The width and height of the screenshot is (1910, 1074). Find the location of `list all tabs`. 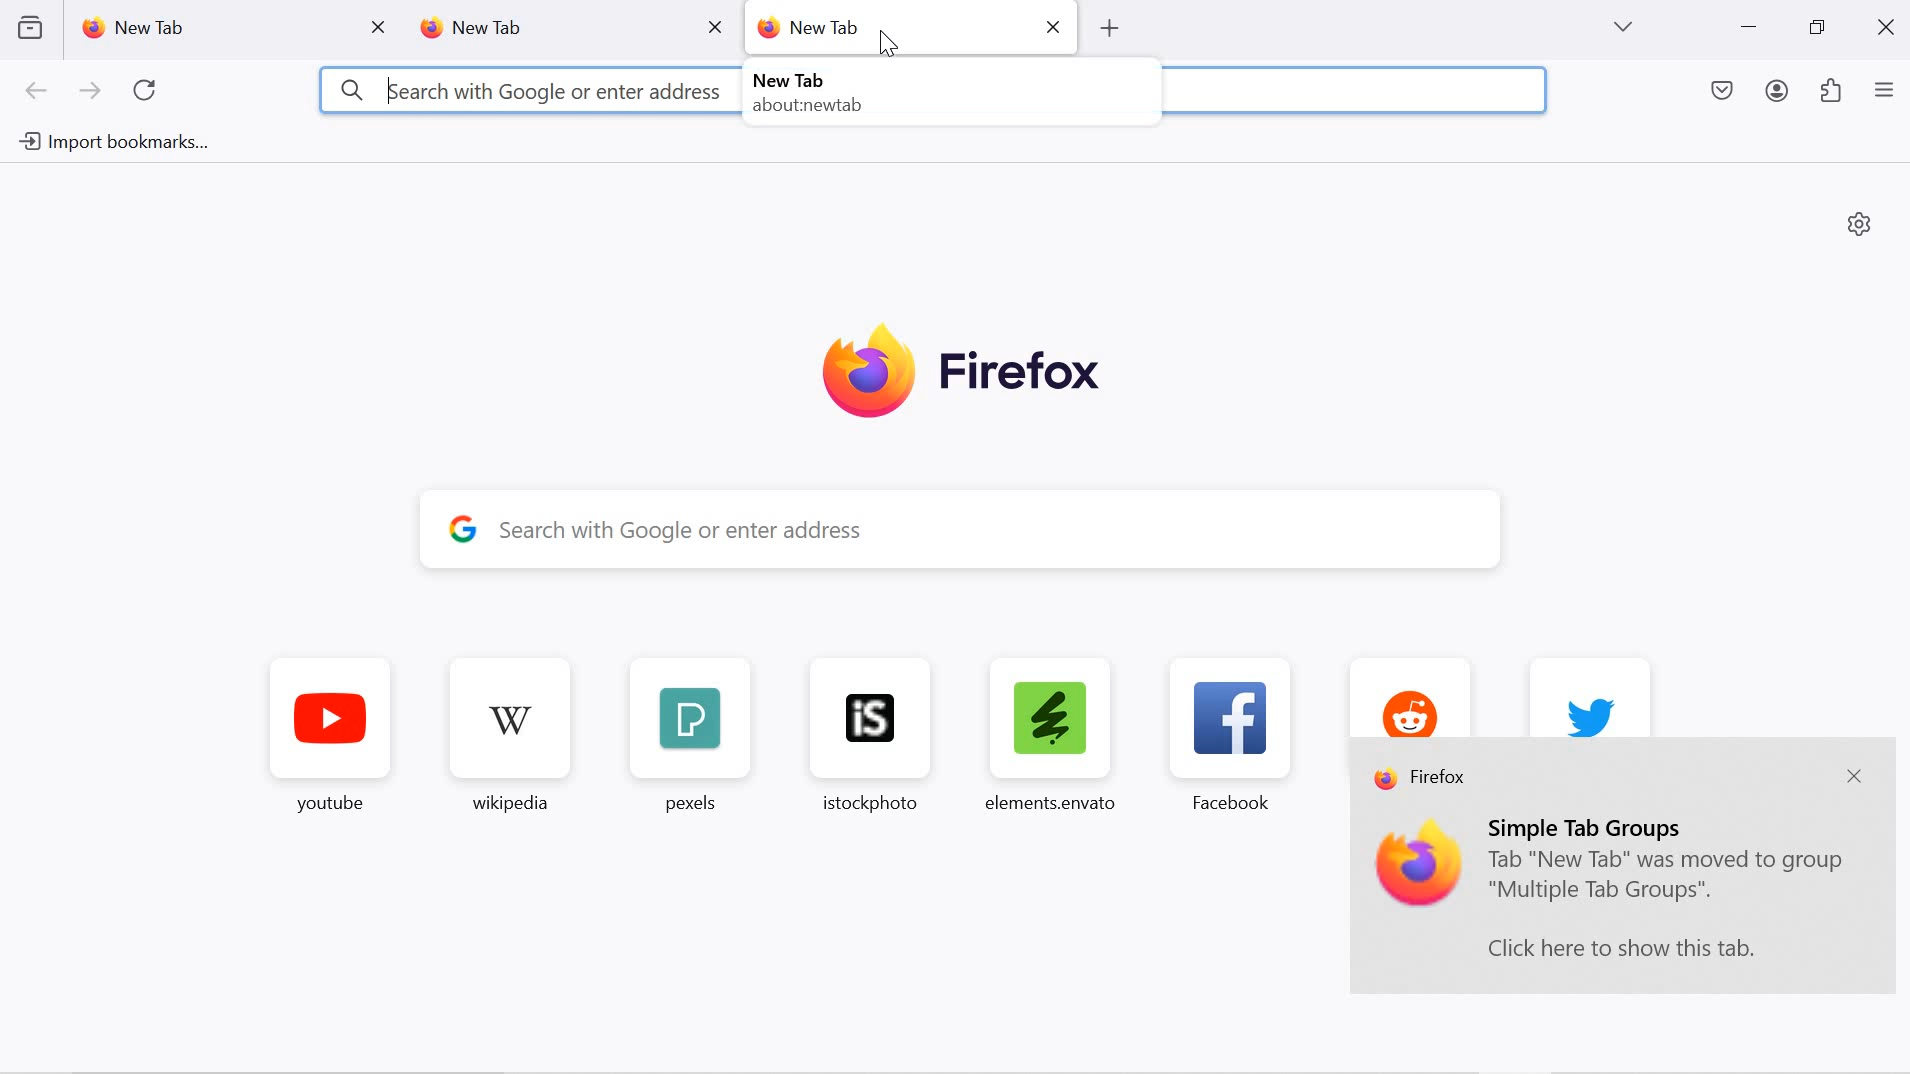

list all tabs is located at coordinates (1622, 27).